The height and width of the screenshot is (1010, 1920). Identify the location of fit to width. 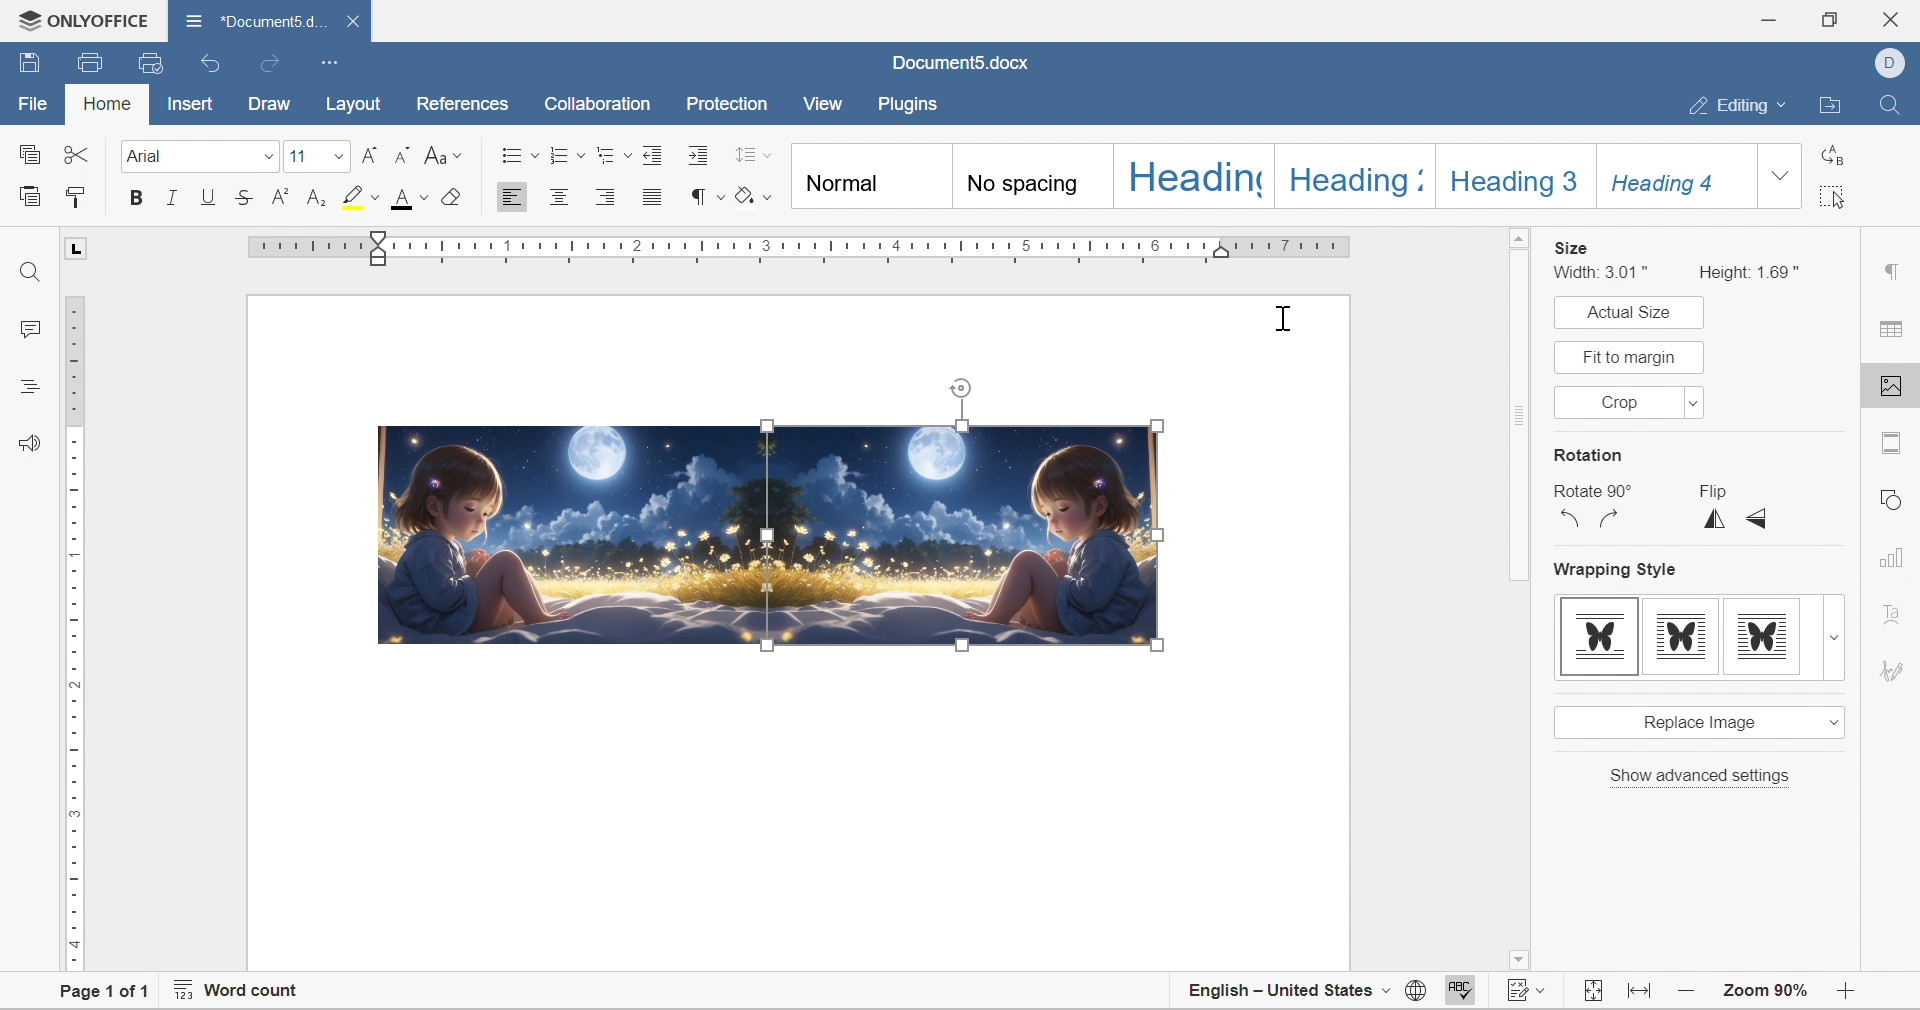
(1642, 991).